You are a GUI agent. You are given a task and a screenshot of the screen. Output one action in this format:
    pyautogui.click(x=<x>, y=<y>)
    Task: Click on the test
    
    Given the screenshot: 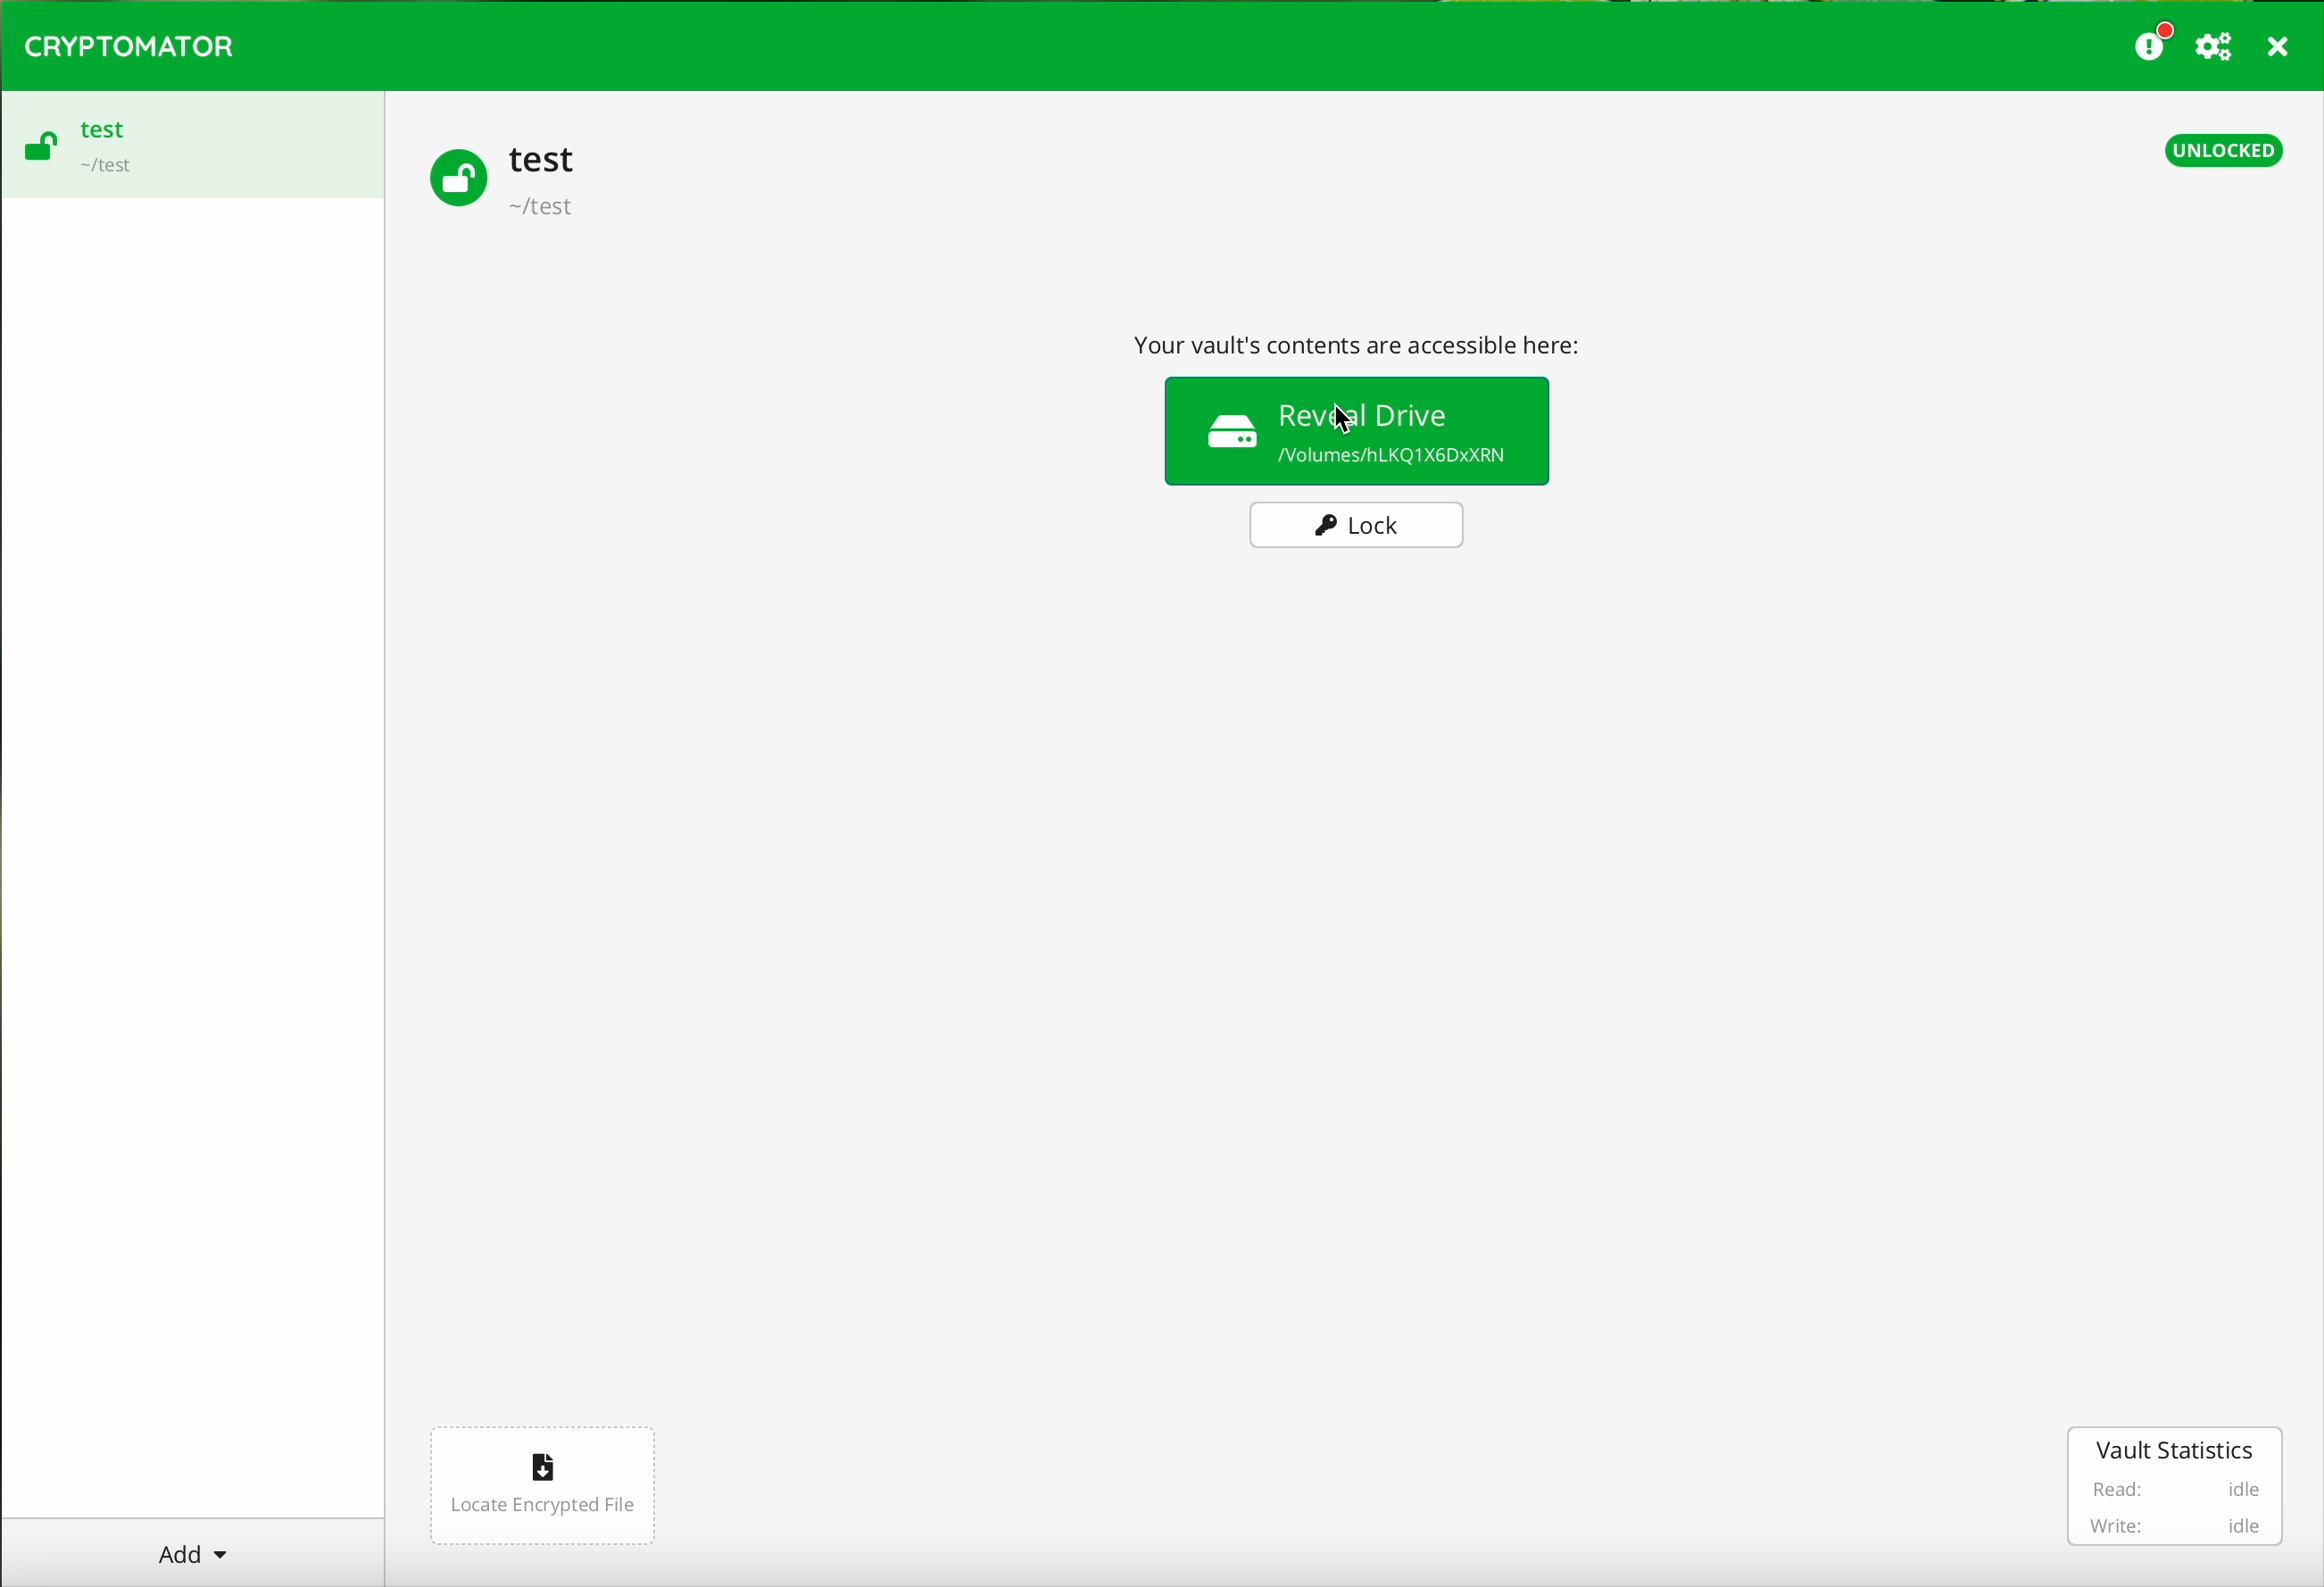 What is the action you would take?
    pyautogui.click(x=543, y=158)
    